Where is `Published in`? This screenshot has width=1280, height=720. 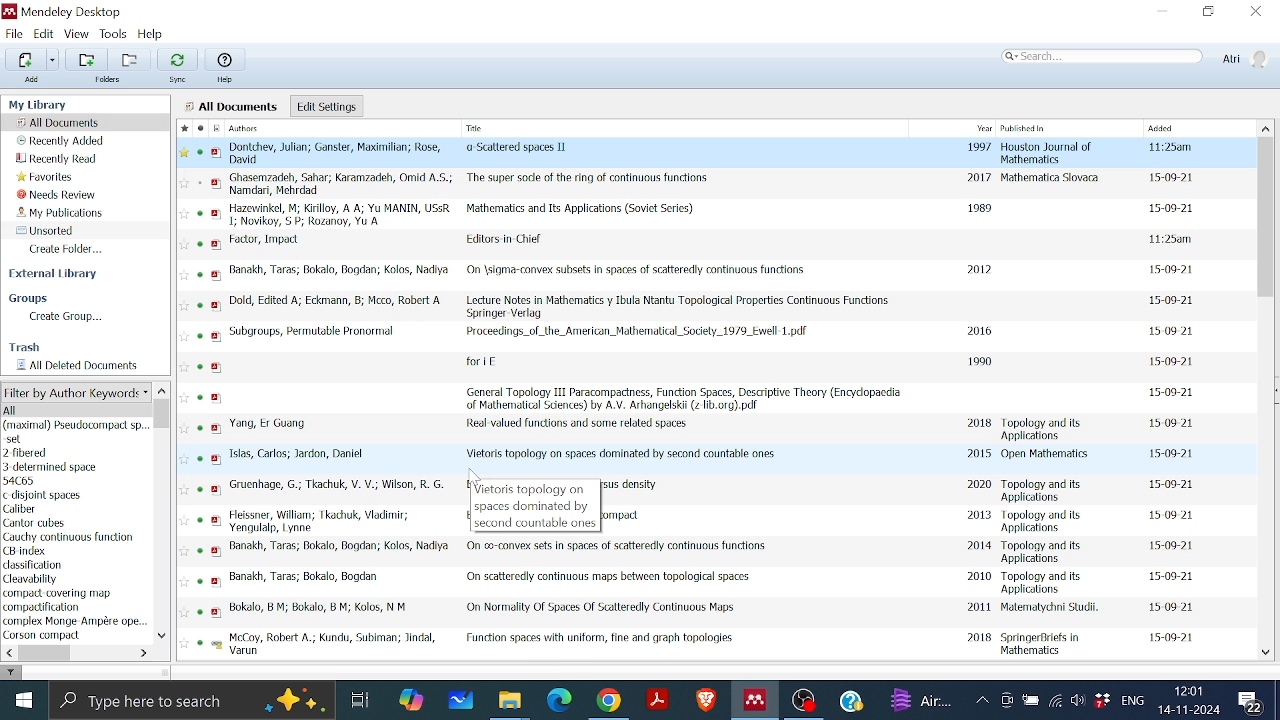 Published in is located at coordinates (1044, 453).